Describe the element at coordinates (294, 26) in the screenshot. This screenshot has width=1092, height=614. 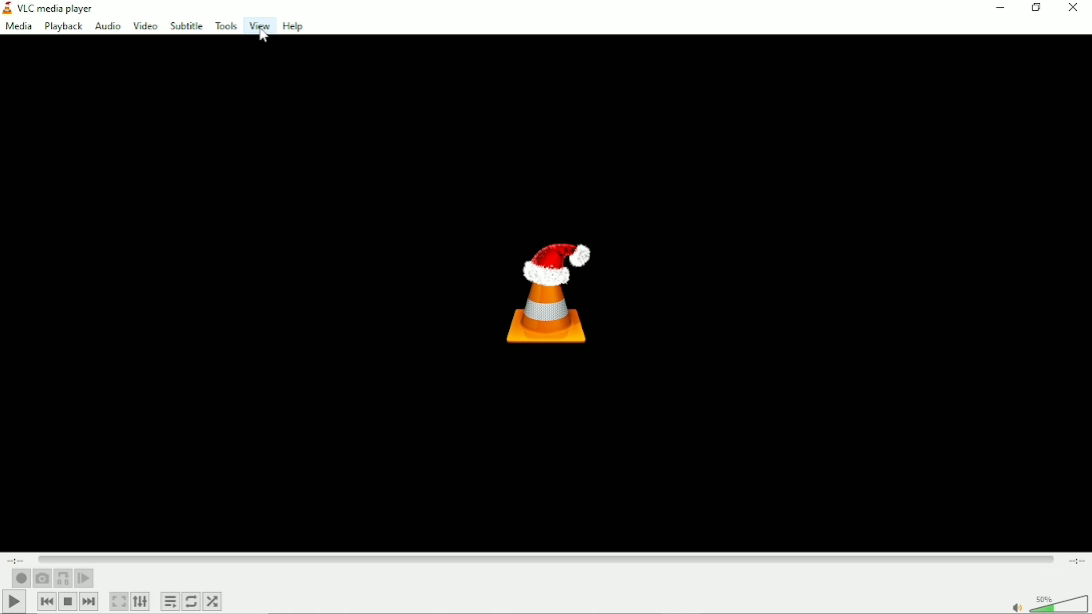
I see `Help` at that location.